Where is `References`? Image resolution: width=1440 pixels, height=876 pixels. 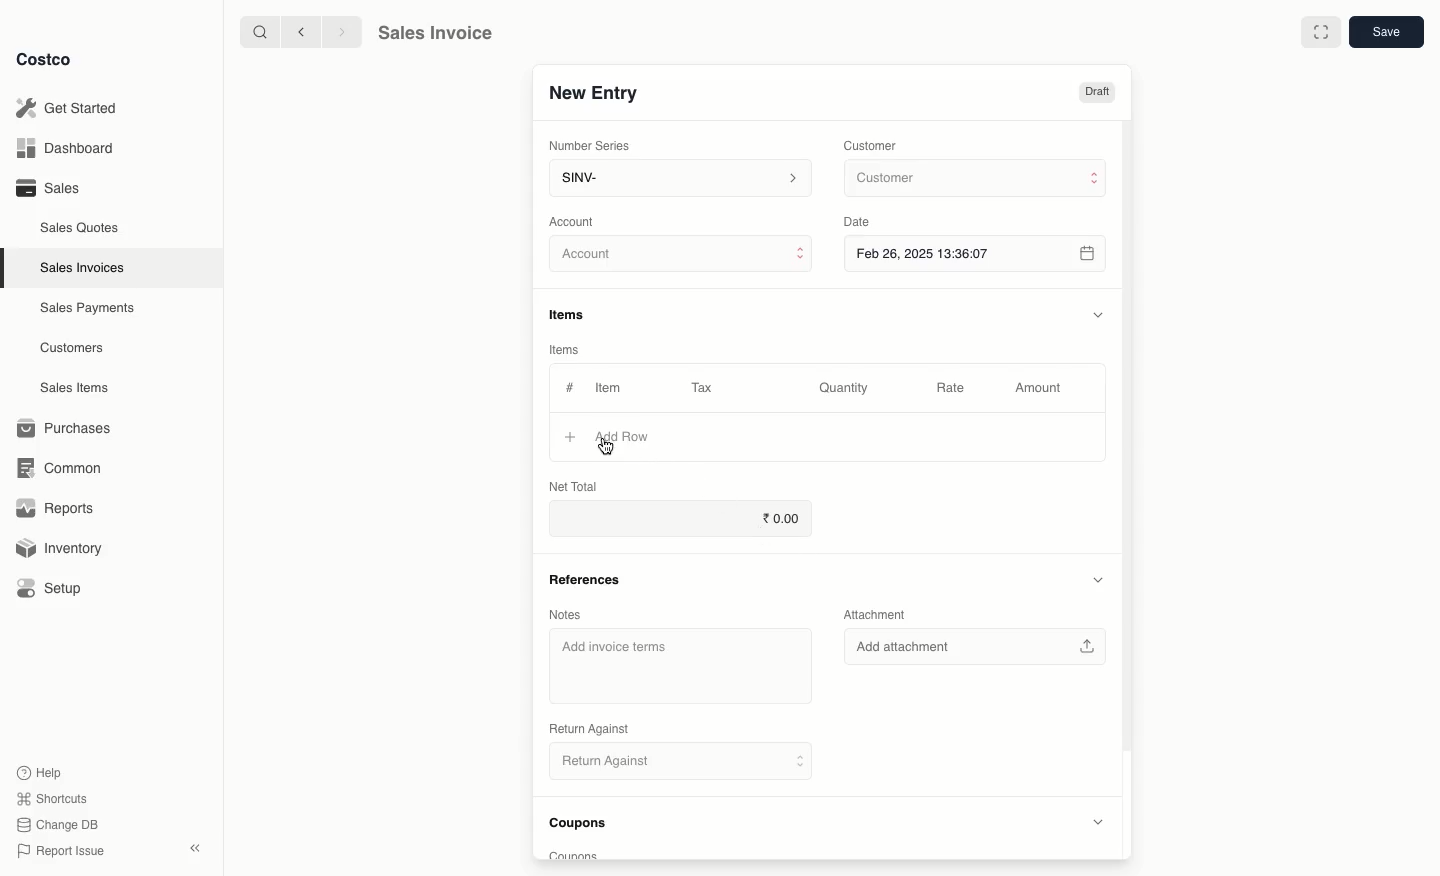 References is located at coordinates (586, 580).